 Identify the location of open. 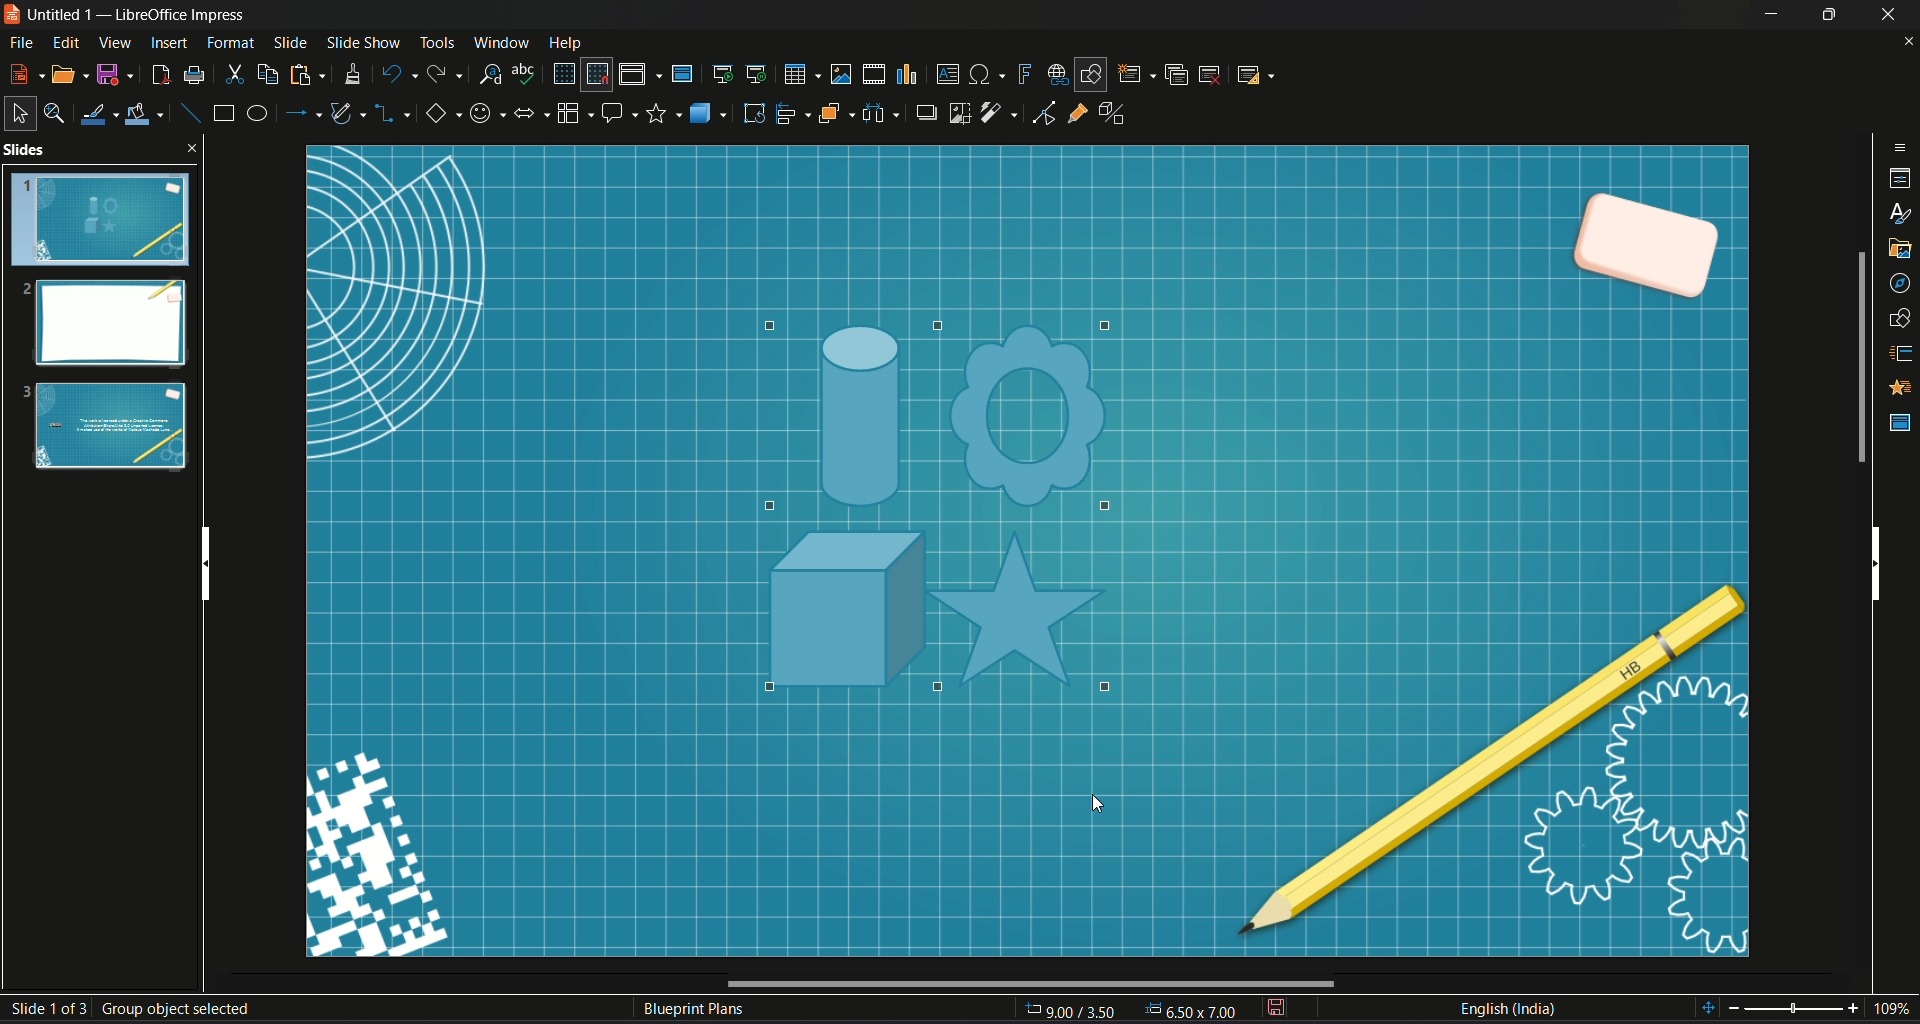
(71, 74).